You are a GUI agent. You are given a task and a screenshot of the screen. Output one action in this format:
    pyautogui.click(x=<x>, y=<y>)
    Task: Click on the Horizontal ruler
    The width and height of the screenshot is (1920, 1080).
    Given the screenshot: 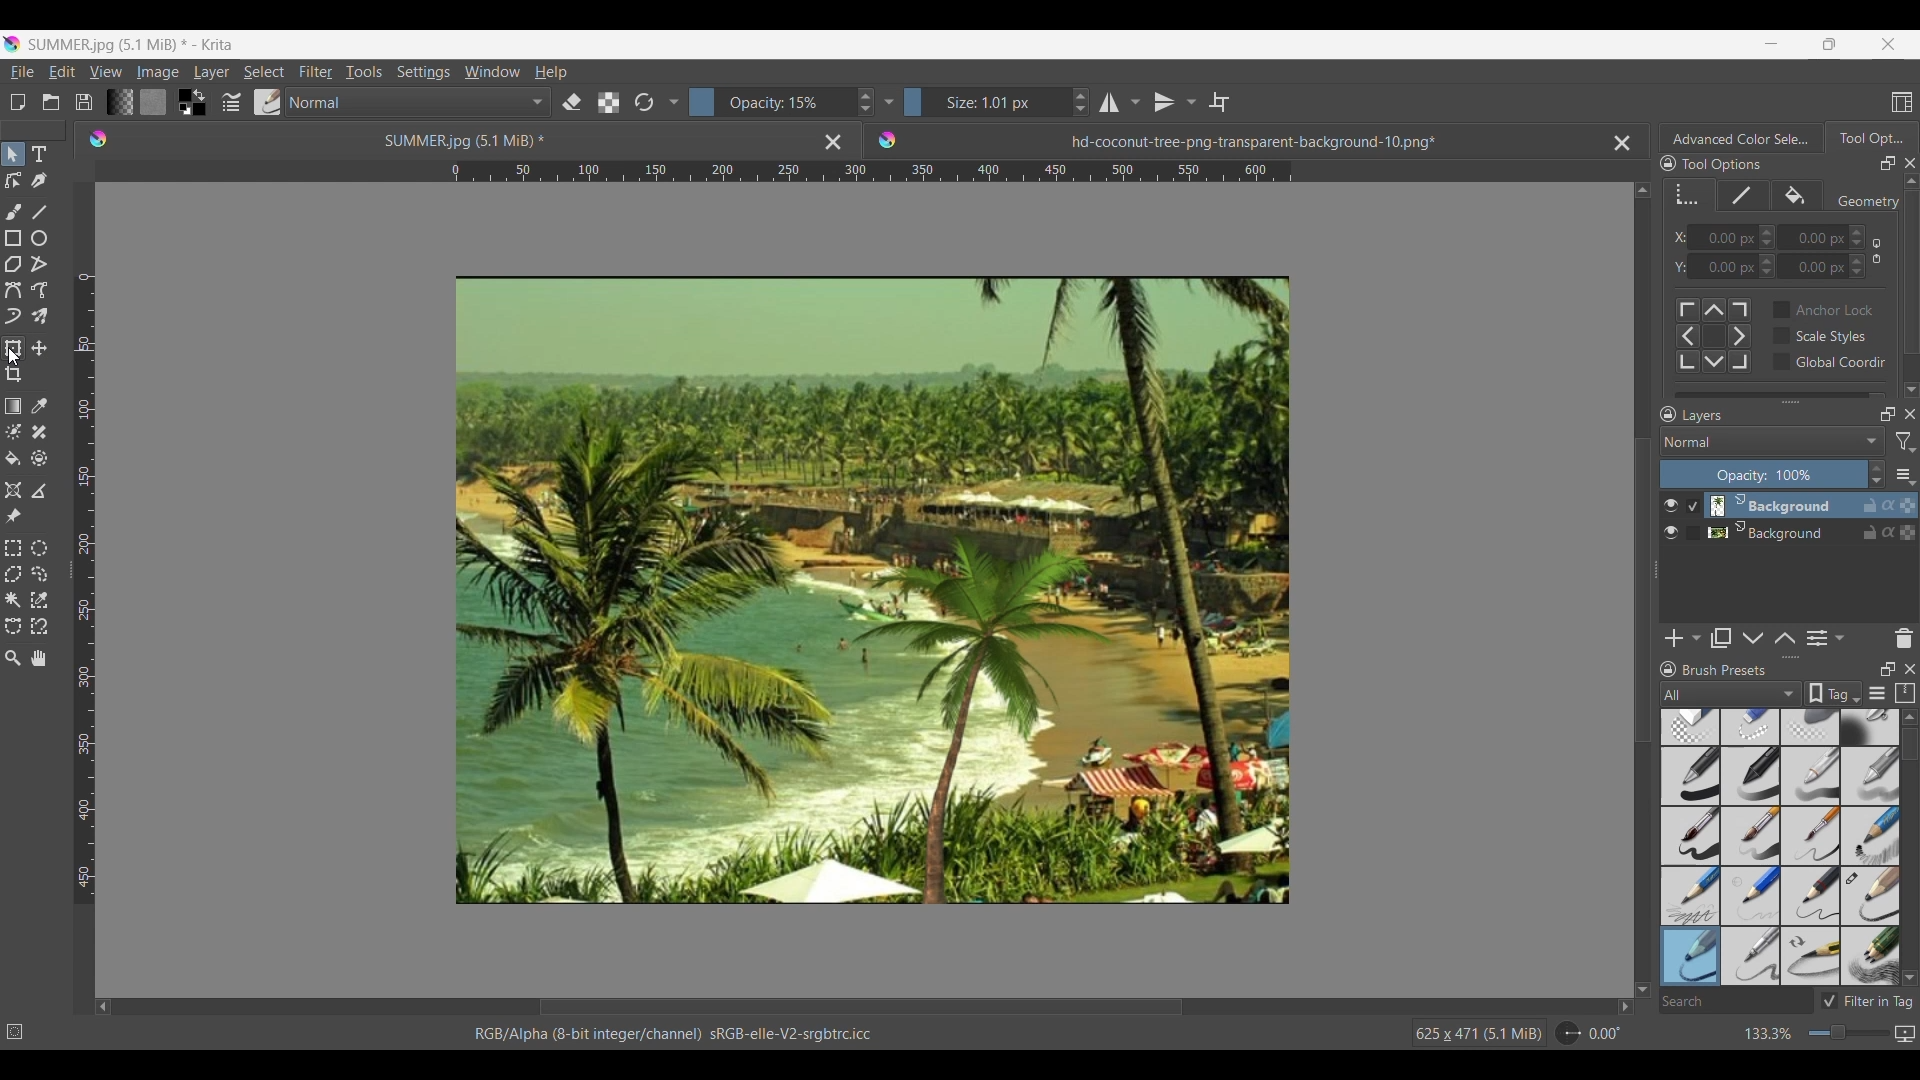 What is the action you would take?
    pyautogui.click(x=871, y=174)
    